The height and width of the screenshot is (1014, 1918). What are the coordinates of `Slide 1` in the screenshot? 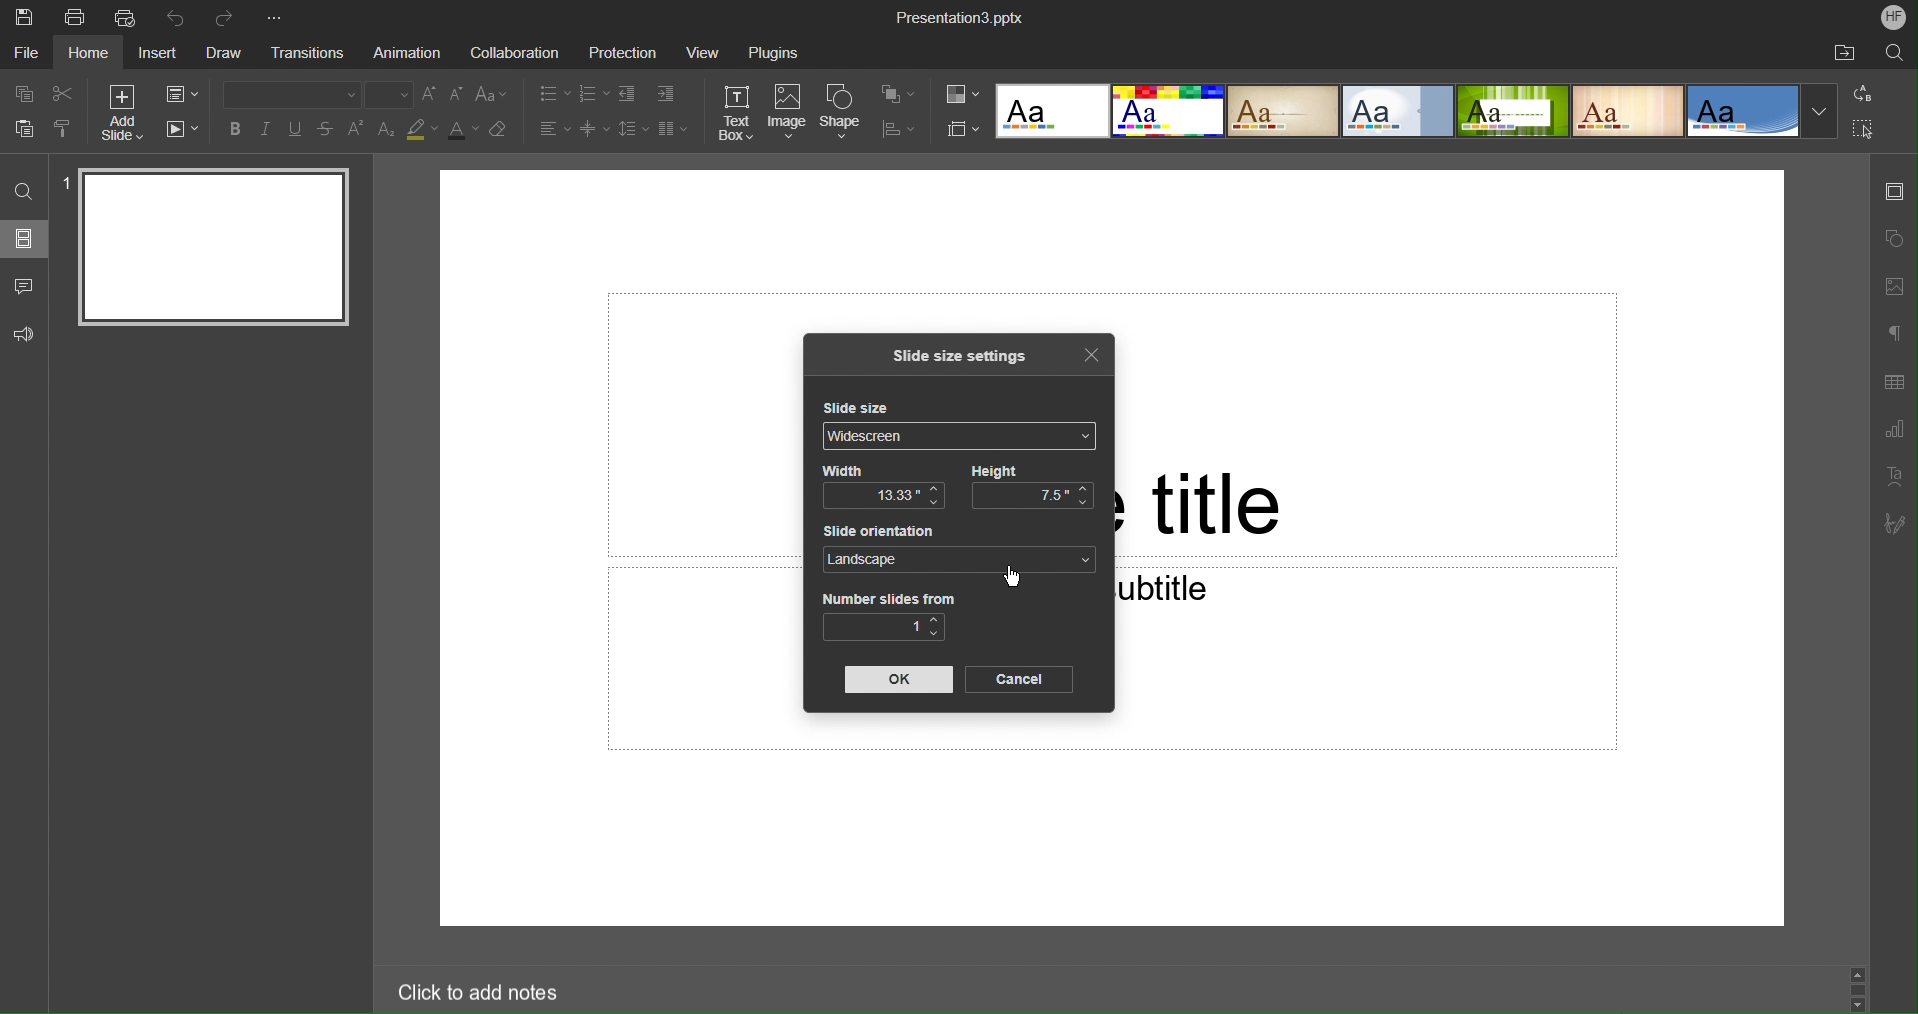 It's located at (208, 249).